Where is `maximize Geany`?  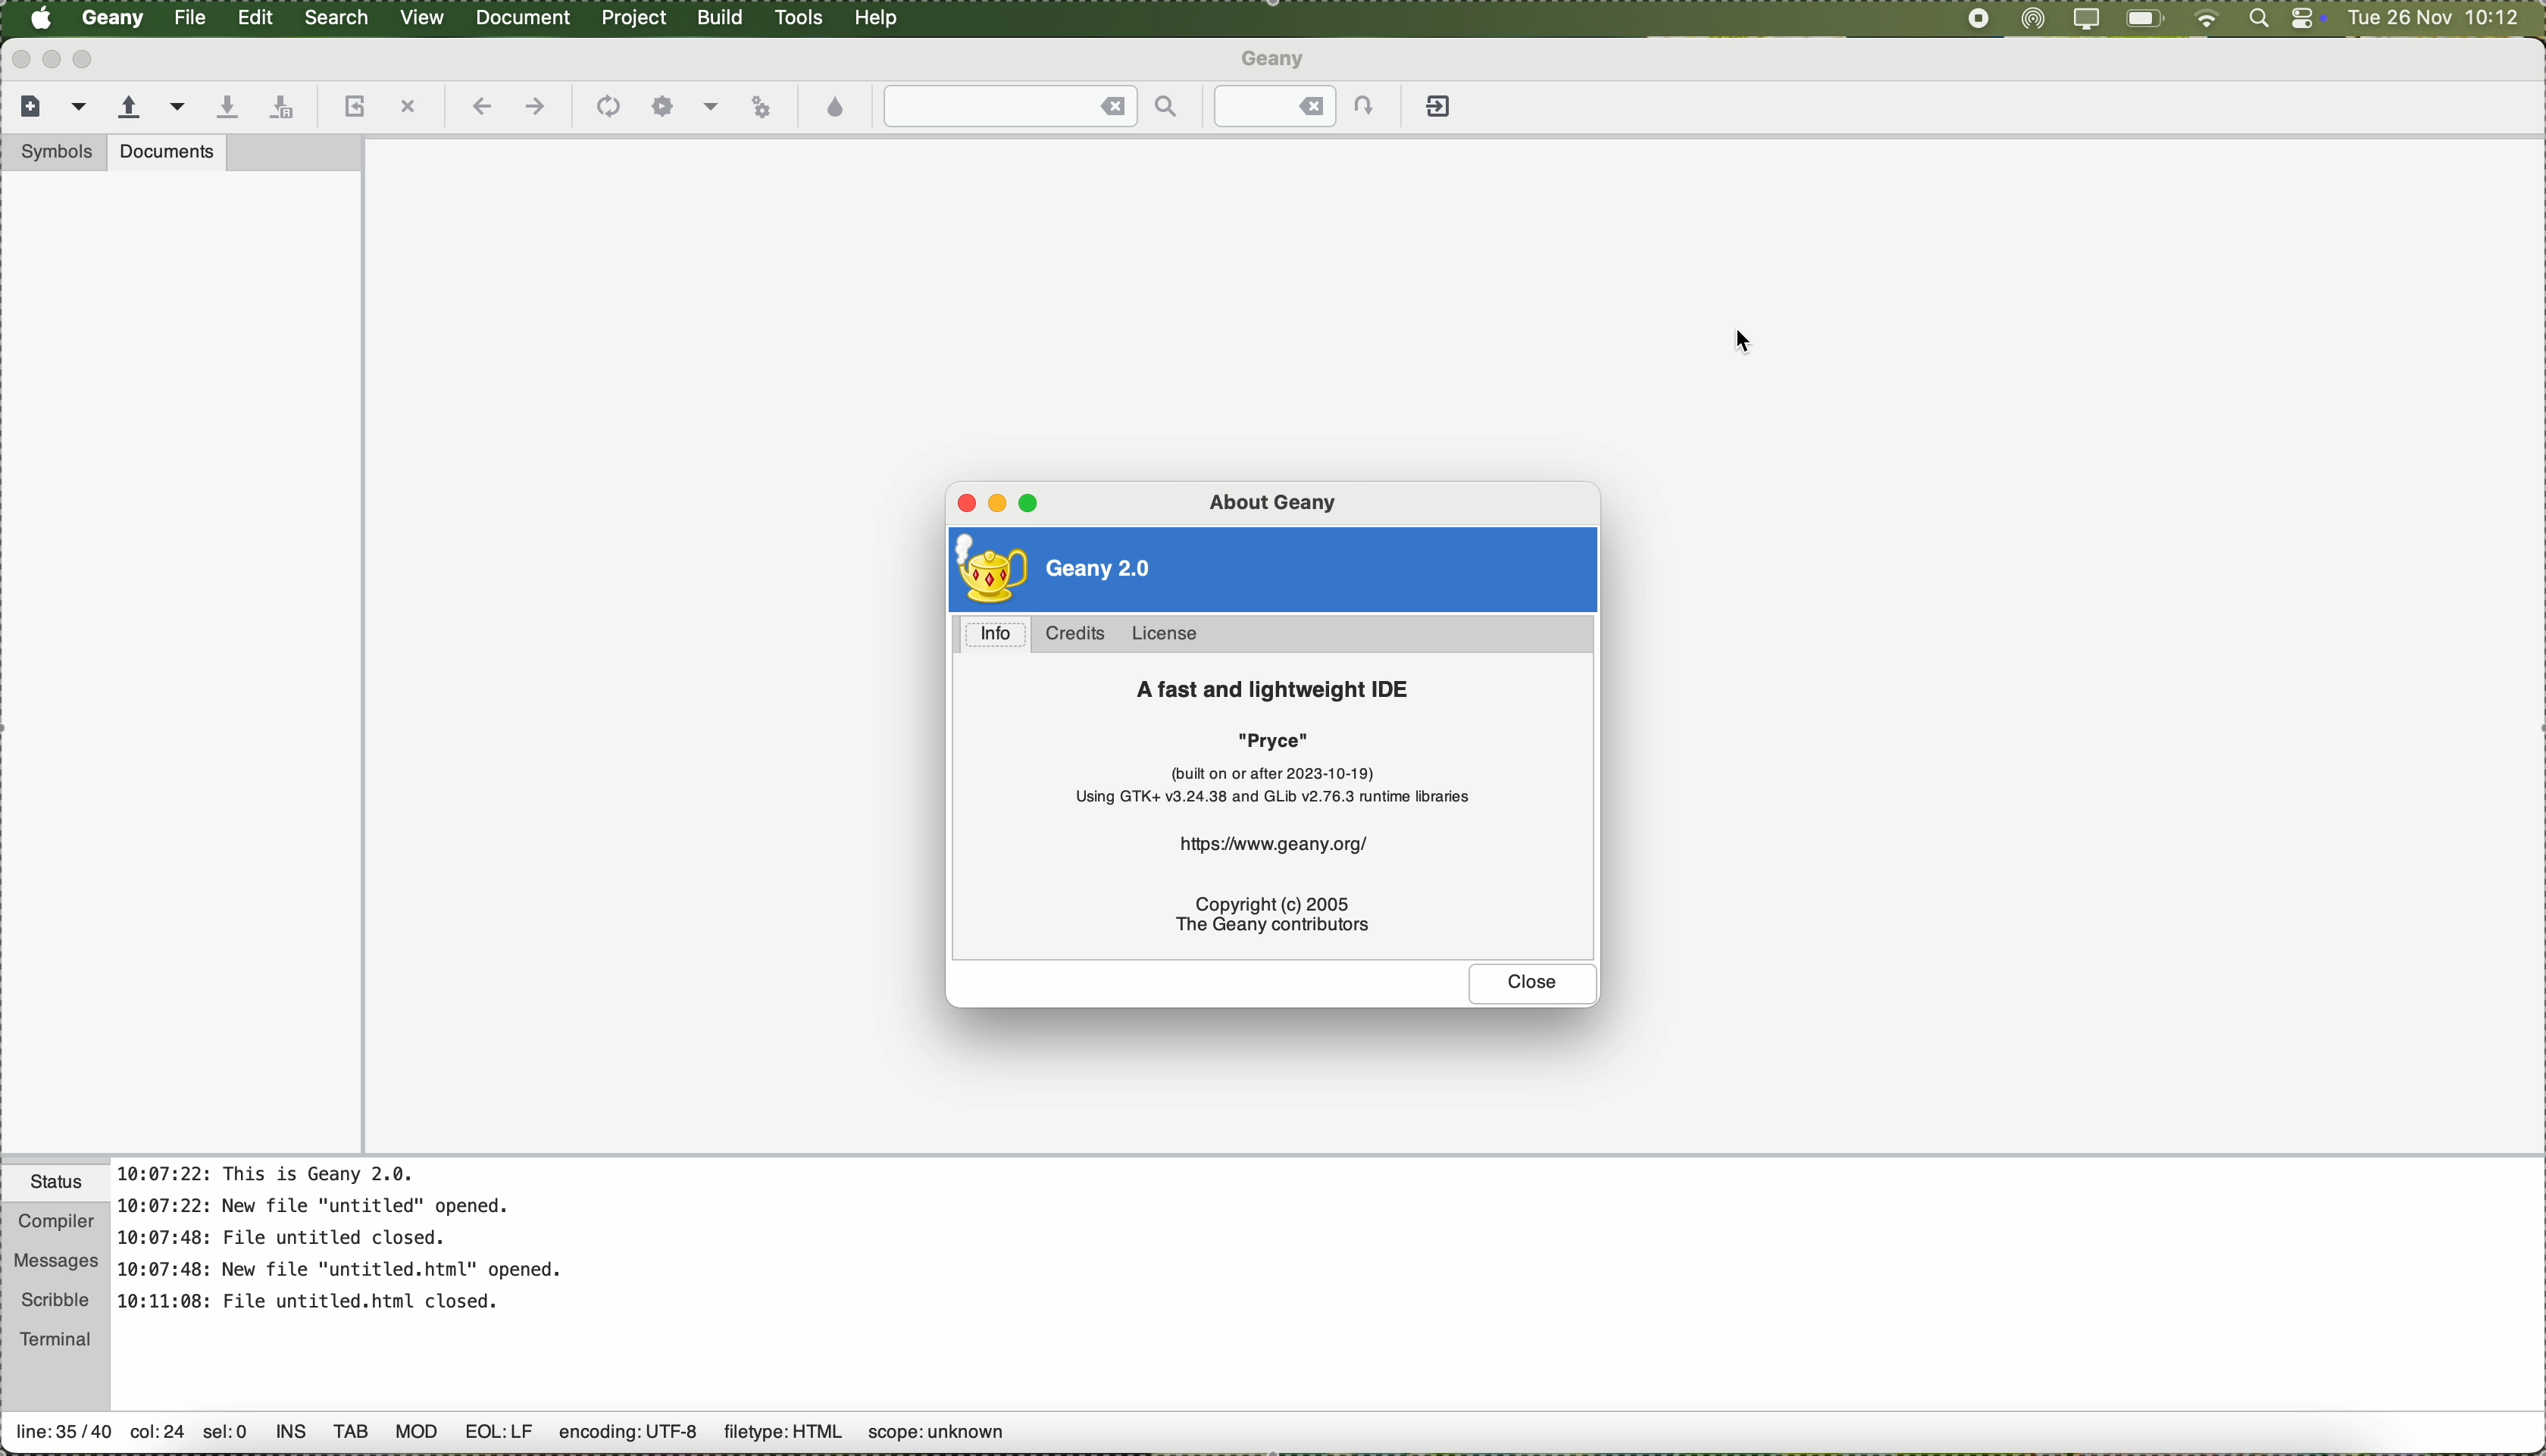
maximize Geany is located at coordinates (93, 65).